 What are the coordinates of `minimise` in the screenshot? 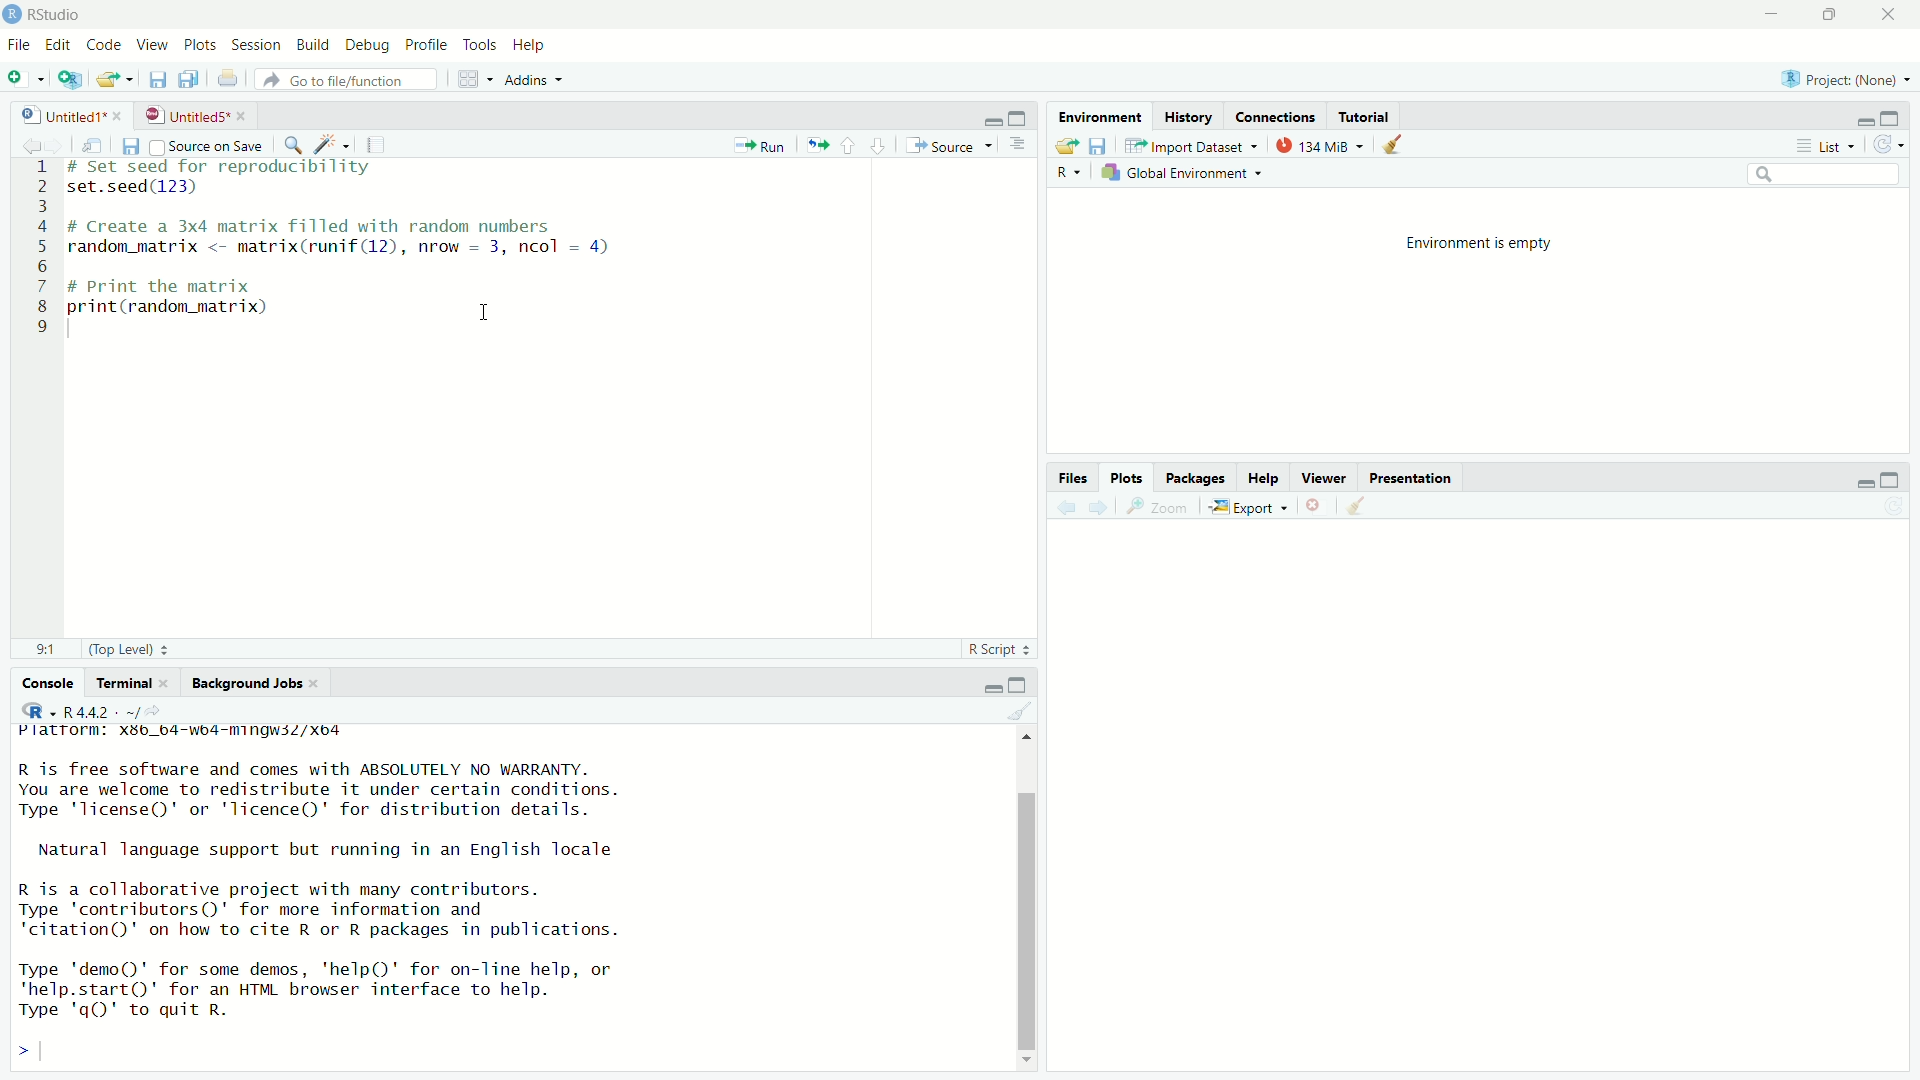 It's located at (1771, 15).